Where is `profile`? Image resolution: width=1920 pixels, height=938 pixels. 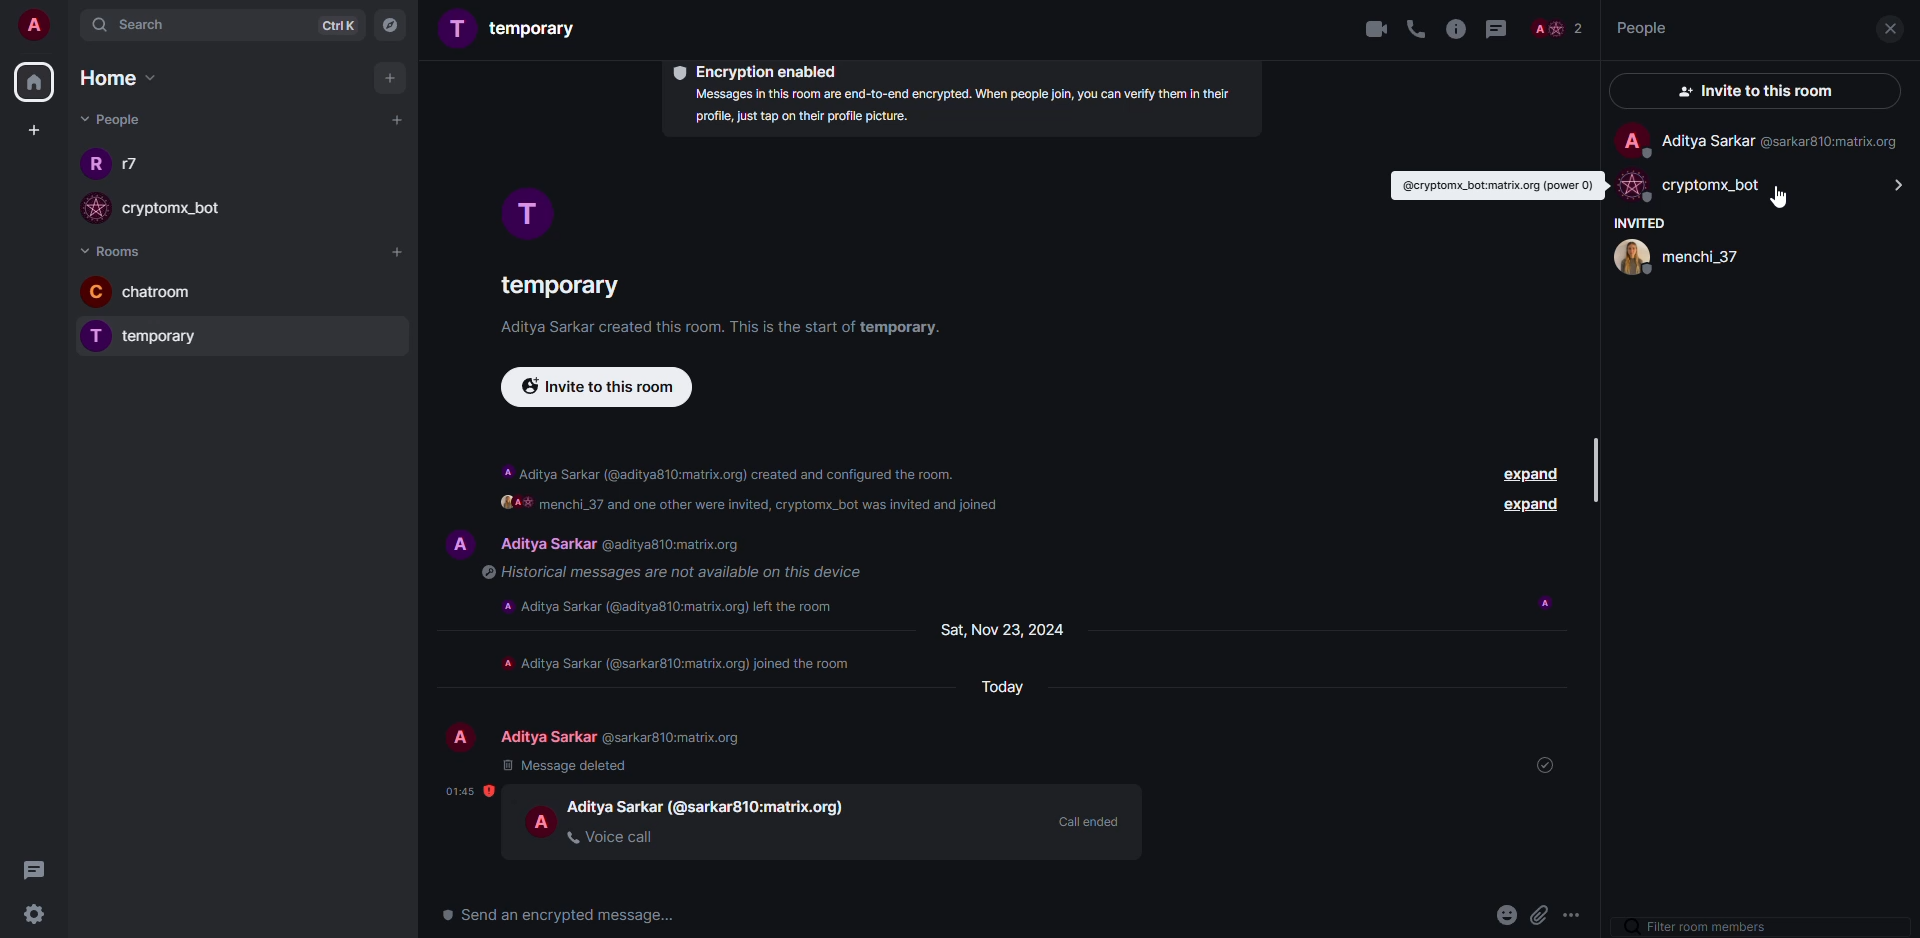
profile is located at coordinates (461, 738).